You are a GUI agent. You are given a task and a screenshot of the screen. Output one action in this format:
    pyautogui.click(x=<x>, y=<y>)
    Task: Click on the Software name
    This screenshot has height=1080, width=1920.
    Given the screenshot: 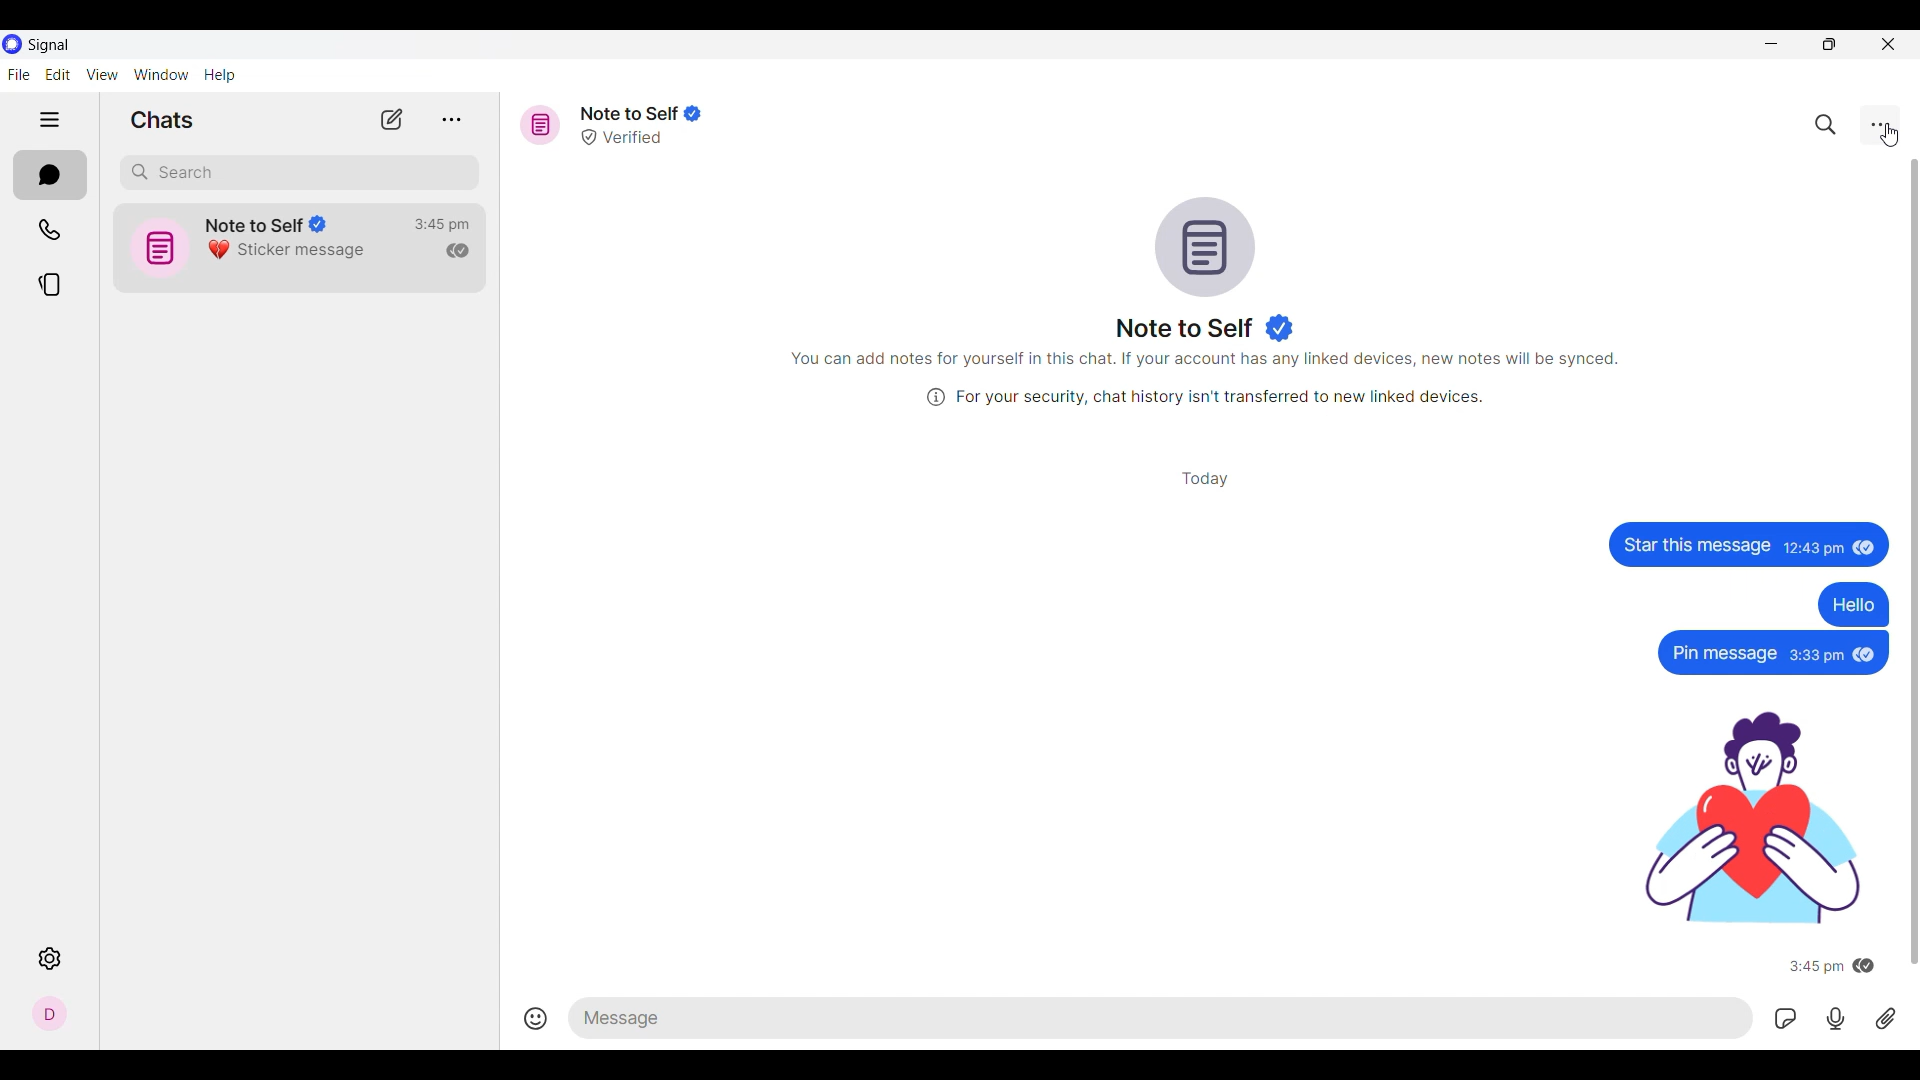 What is the action you would take?
    pyautogui.click(x=48, y=45)
    